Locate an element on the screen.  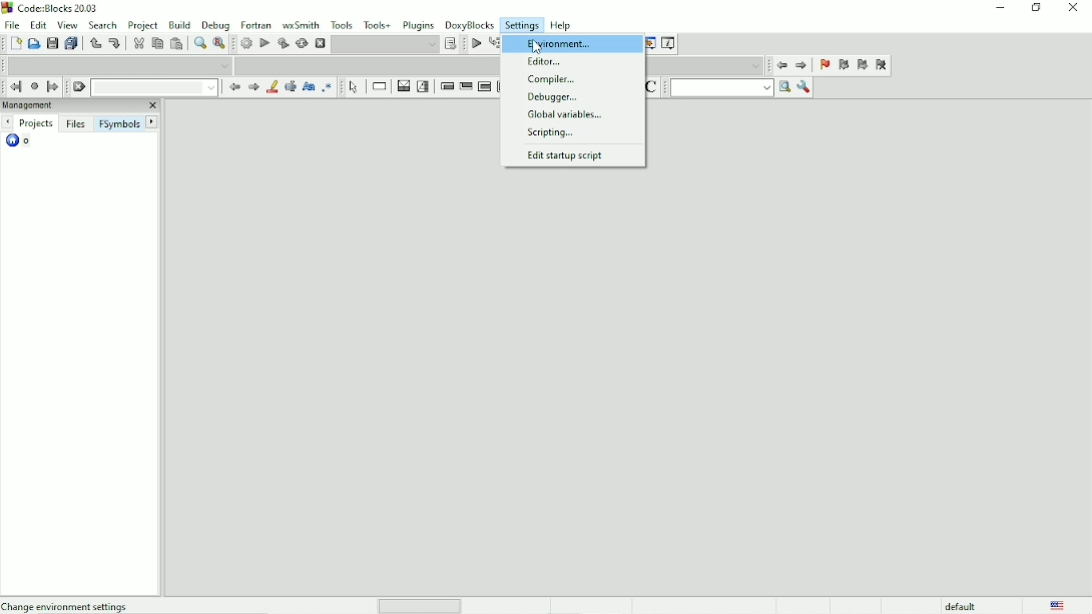
Search is located at coordinates (102, 25).